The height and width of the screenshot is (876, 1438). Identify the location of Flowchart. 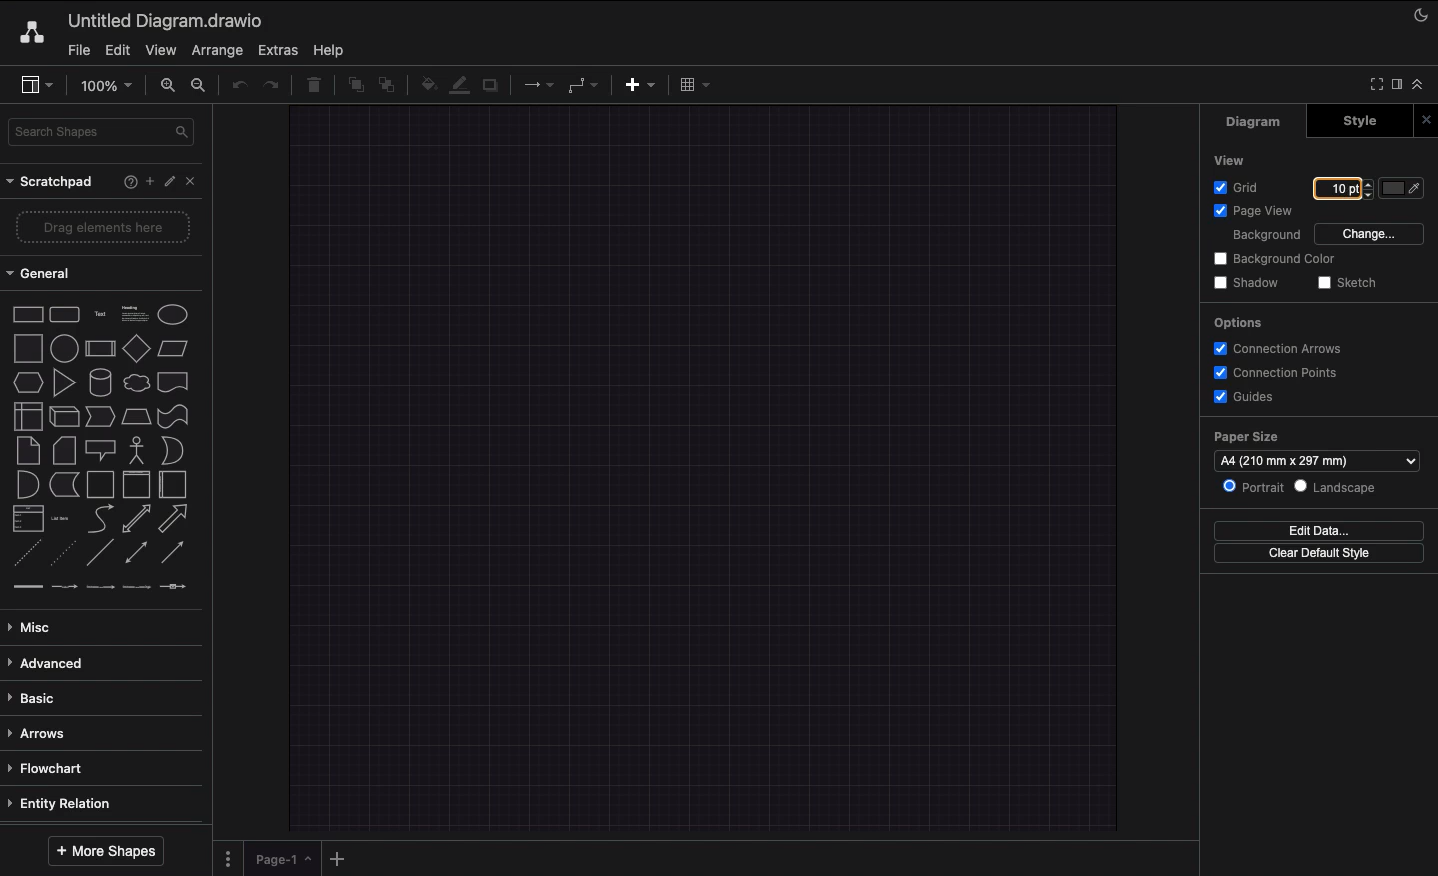
(56, 768).